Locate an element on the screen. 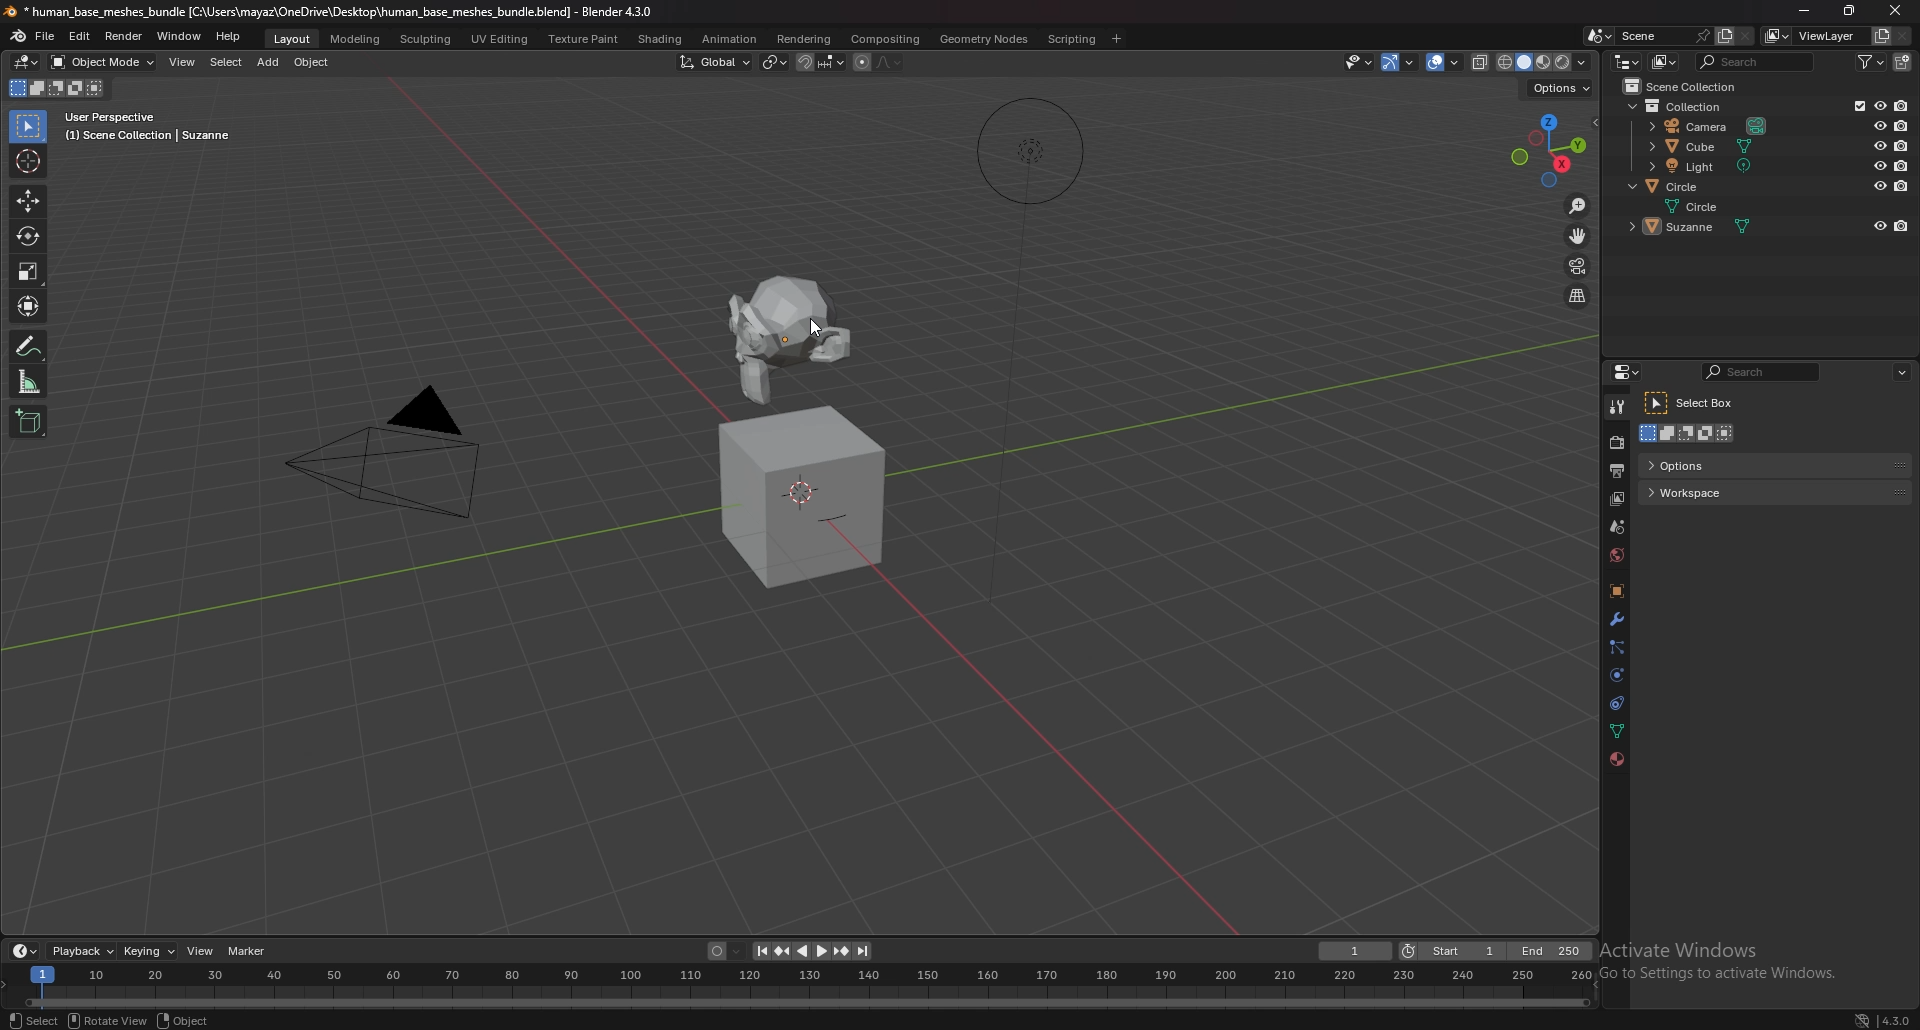 This screenshot has height=1030, width=1920. light is located at coordinates (1702, 166).